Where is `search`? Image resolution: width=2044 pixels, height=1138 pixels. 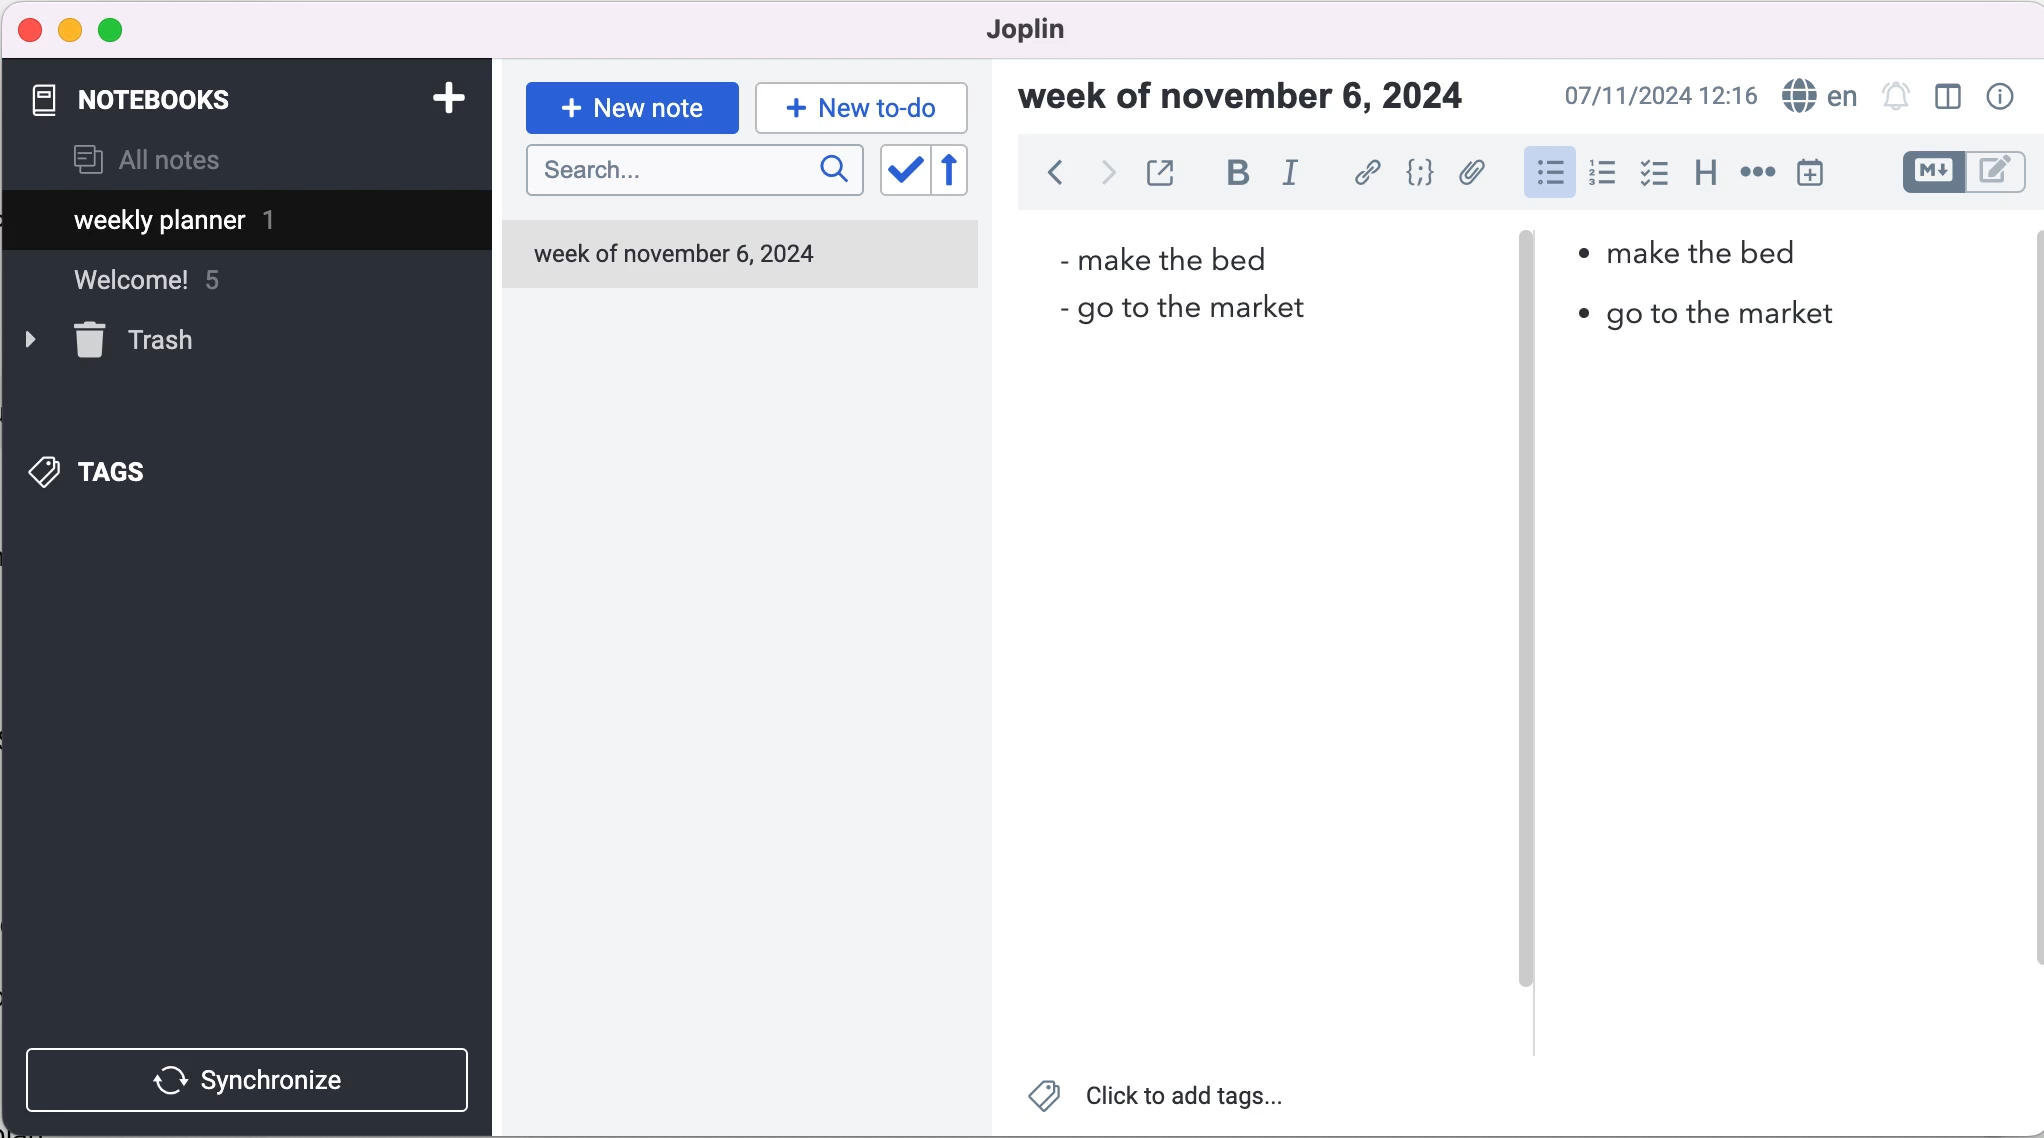
search is located at coordinates (694, 171).